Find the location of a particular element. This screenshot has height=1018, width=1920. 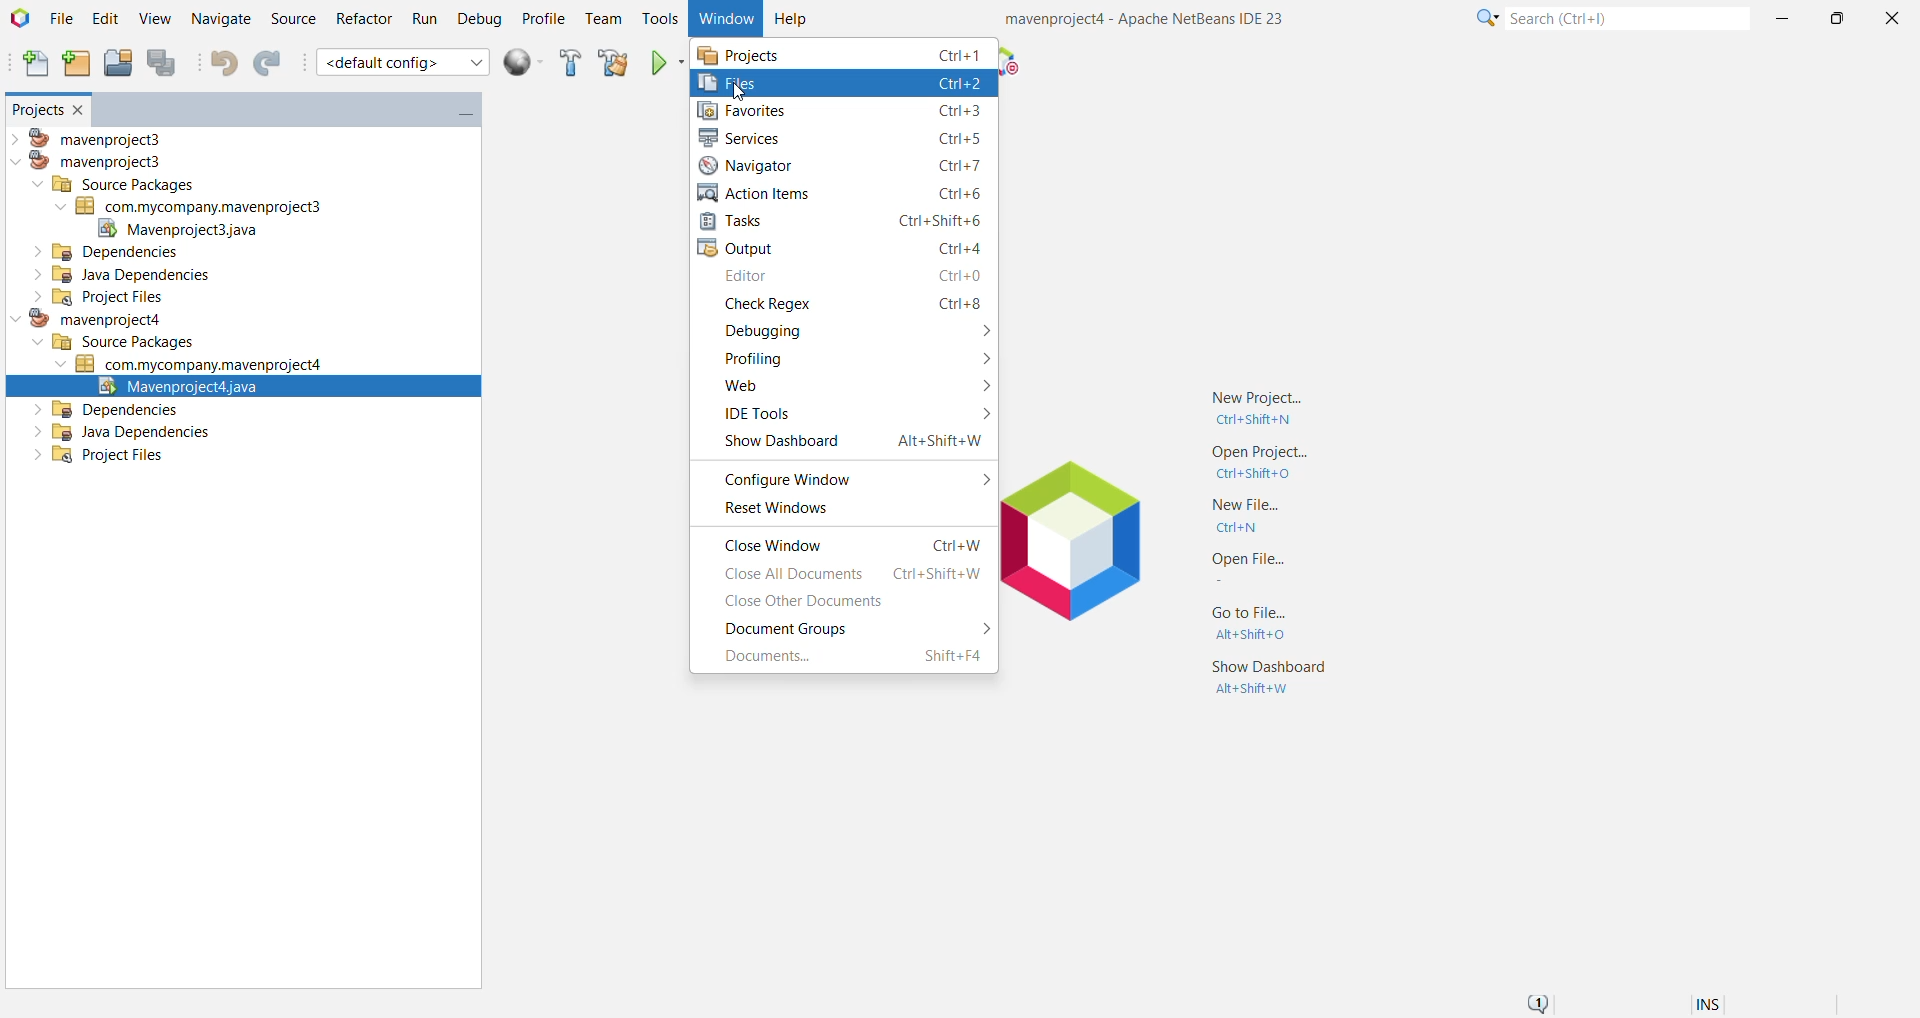

Run is located at coordinates (423, 20).